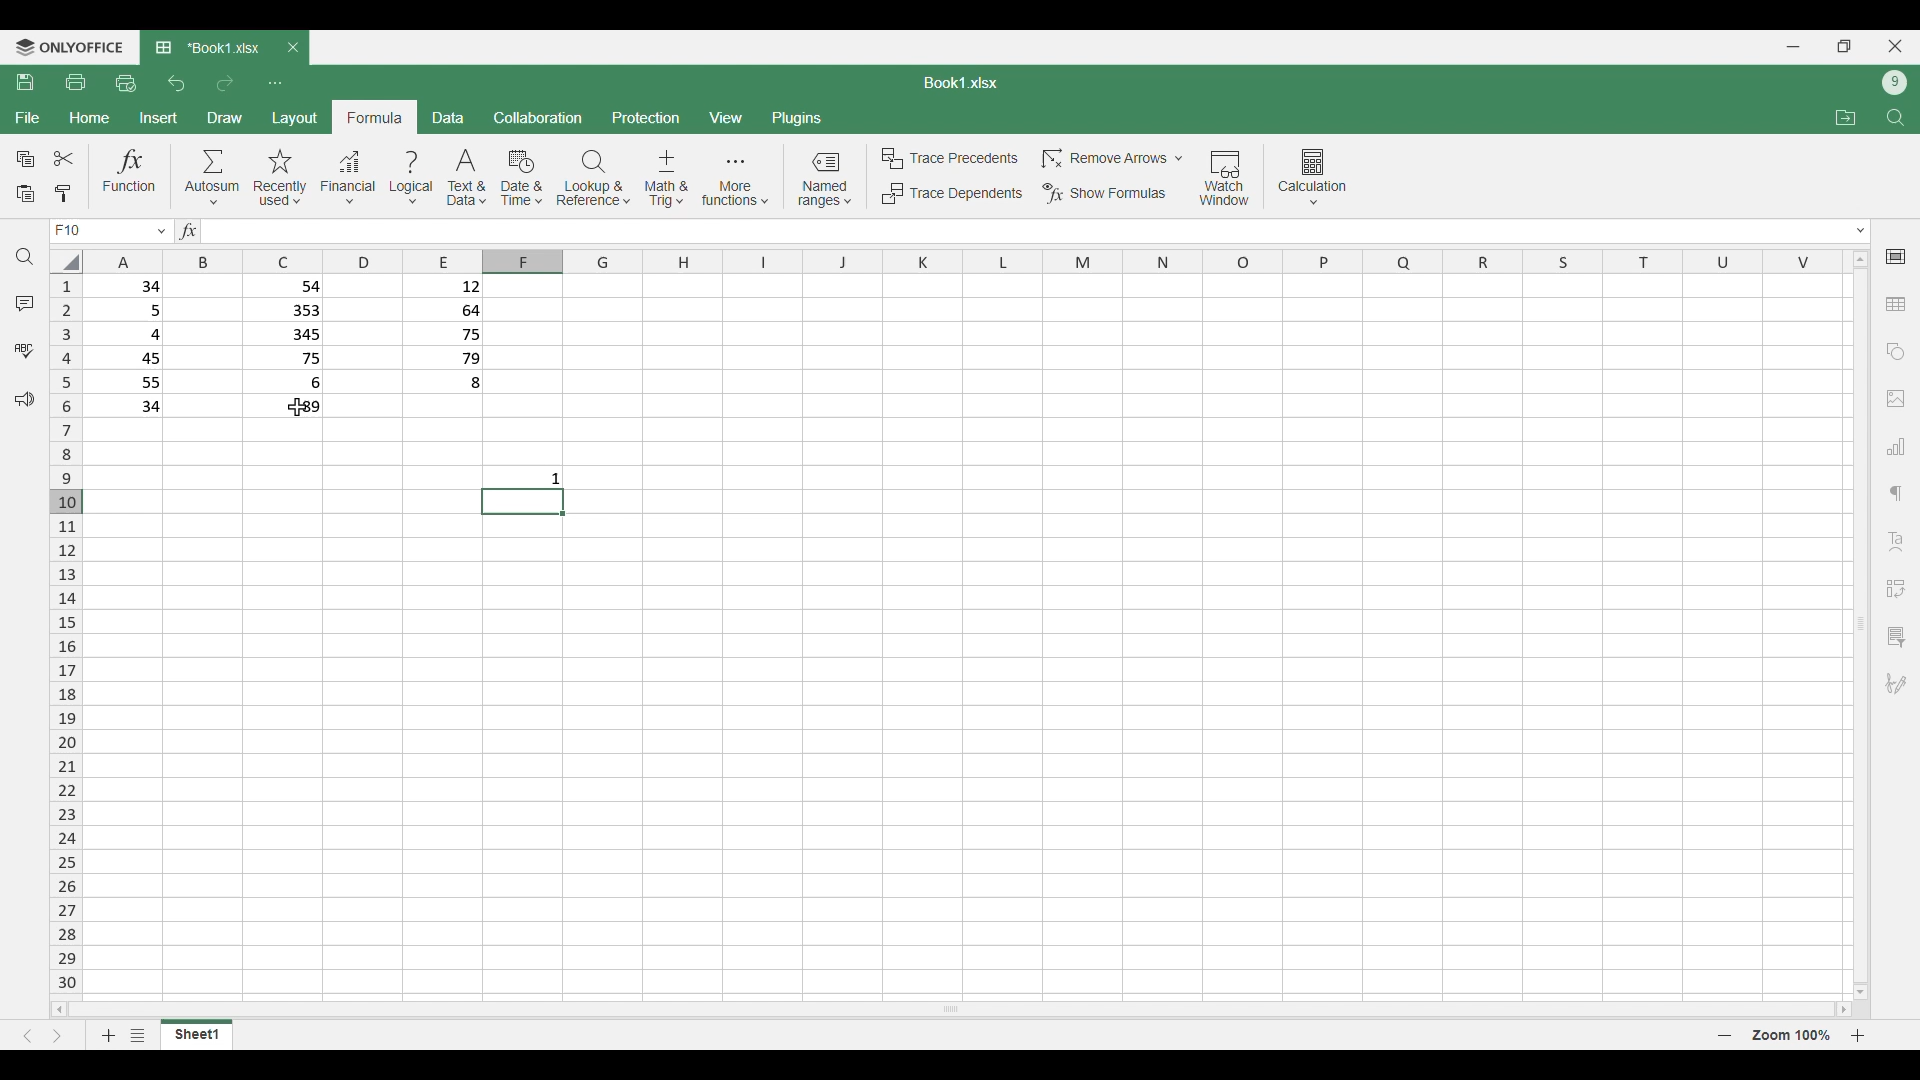 Image resolution: width=1920 pixels, height=1080 pixels. What do you see at coordinates (213, 176) in the screenshot?
I see `Autosum` at bounding box center [213, 176].